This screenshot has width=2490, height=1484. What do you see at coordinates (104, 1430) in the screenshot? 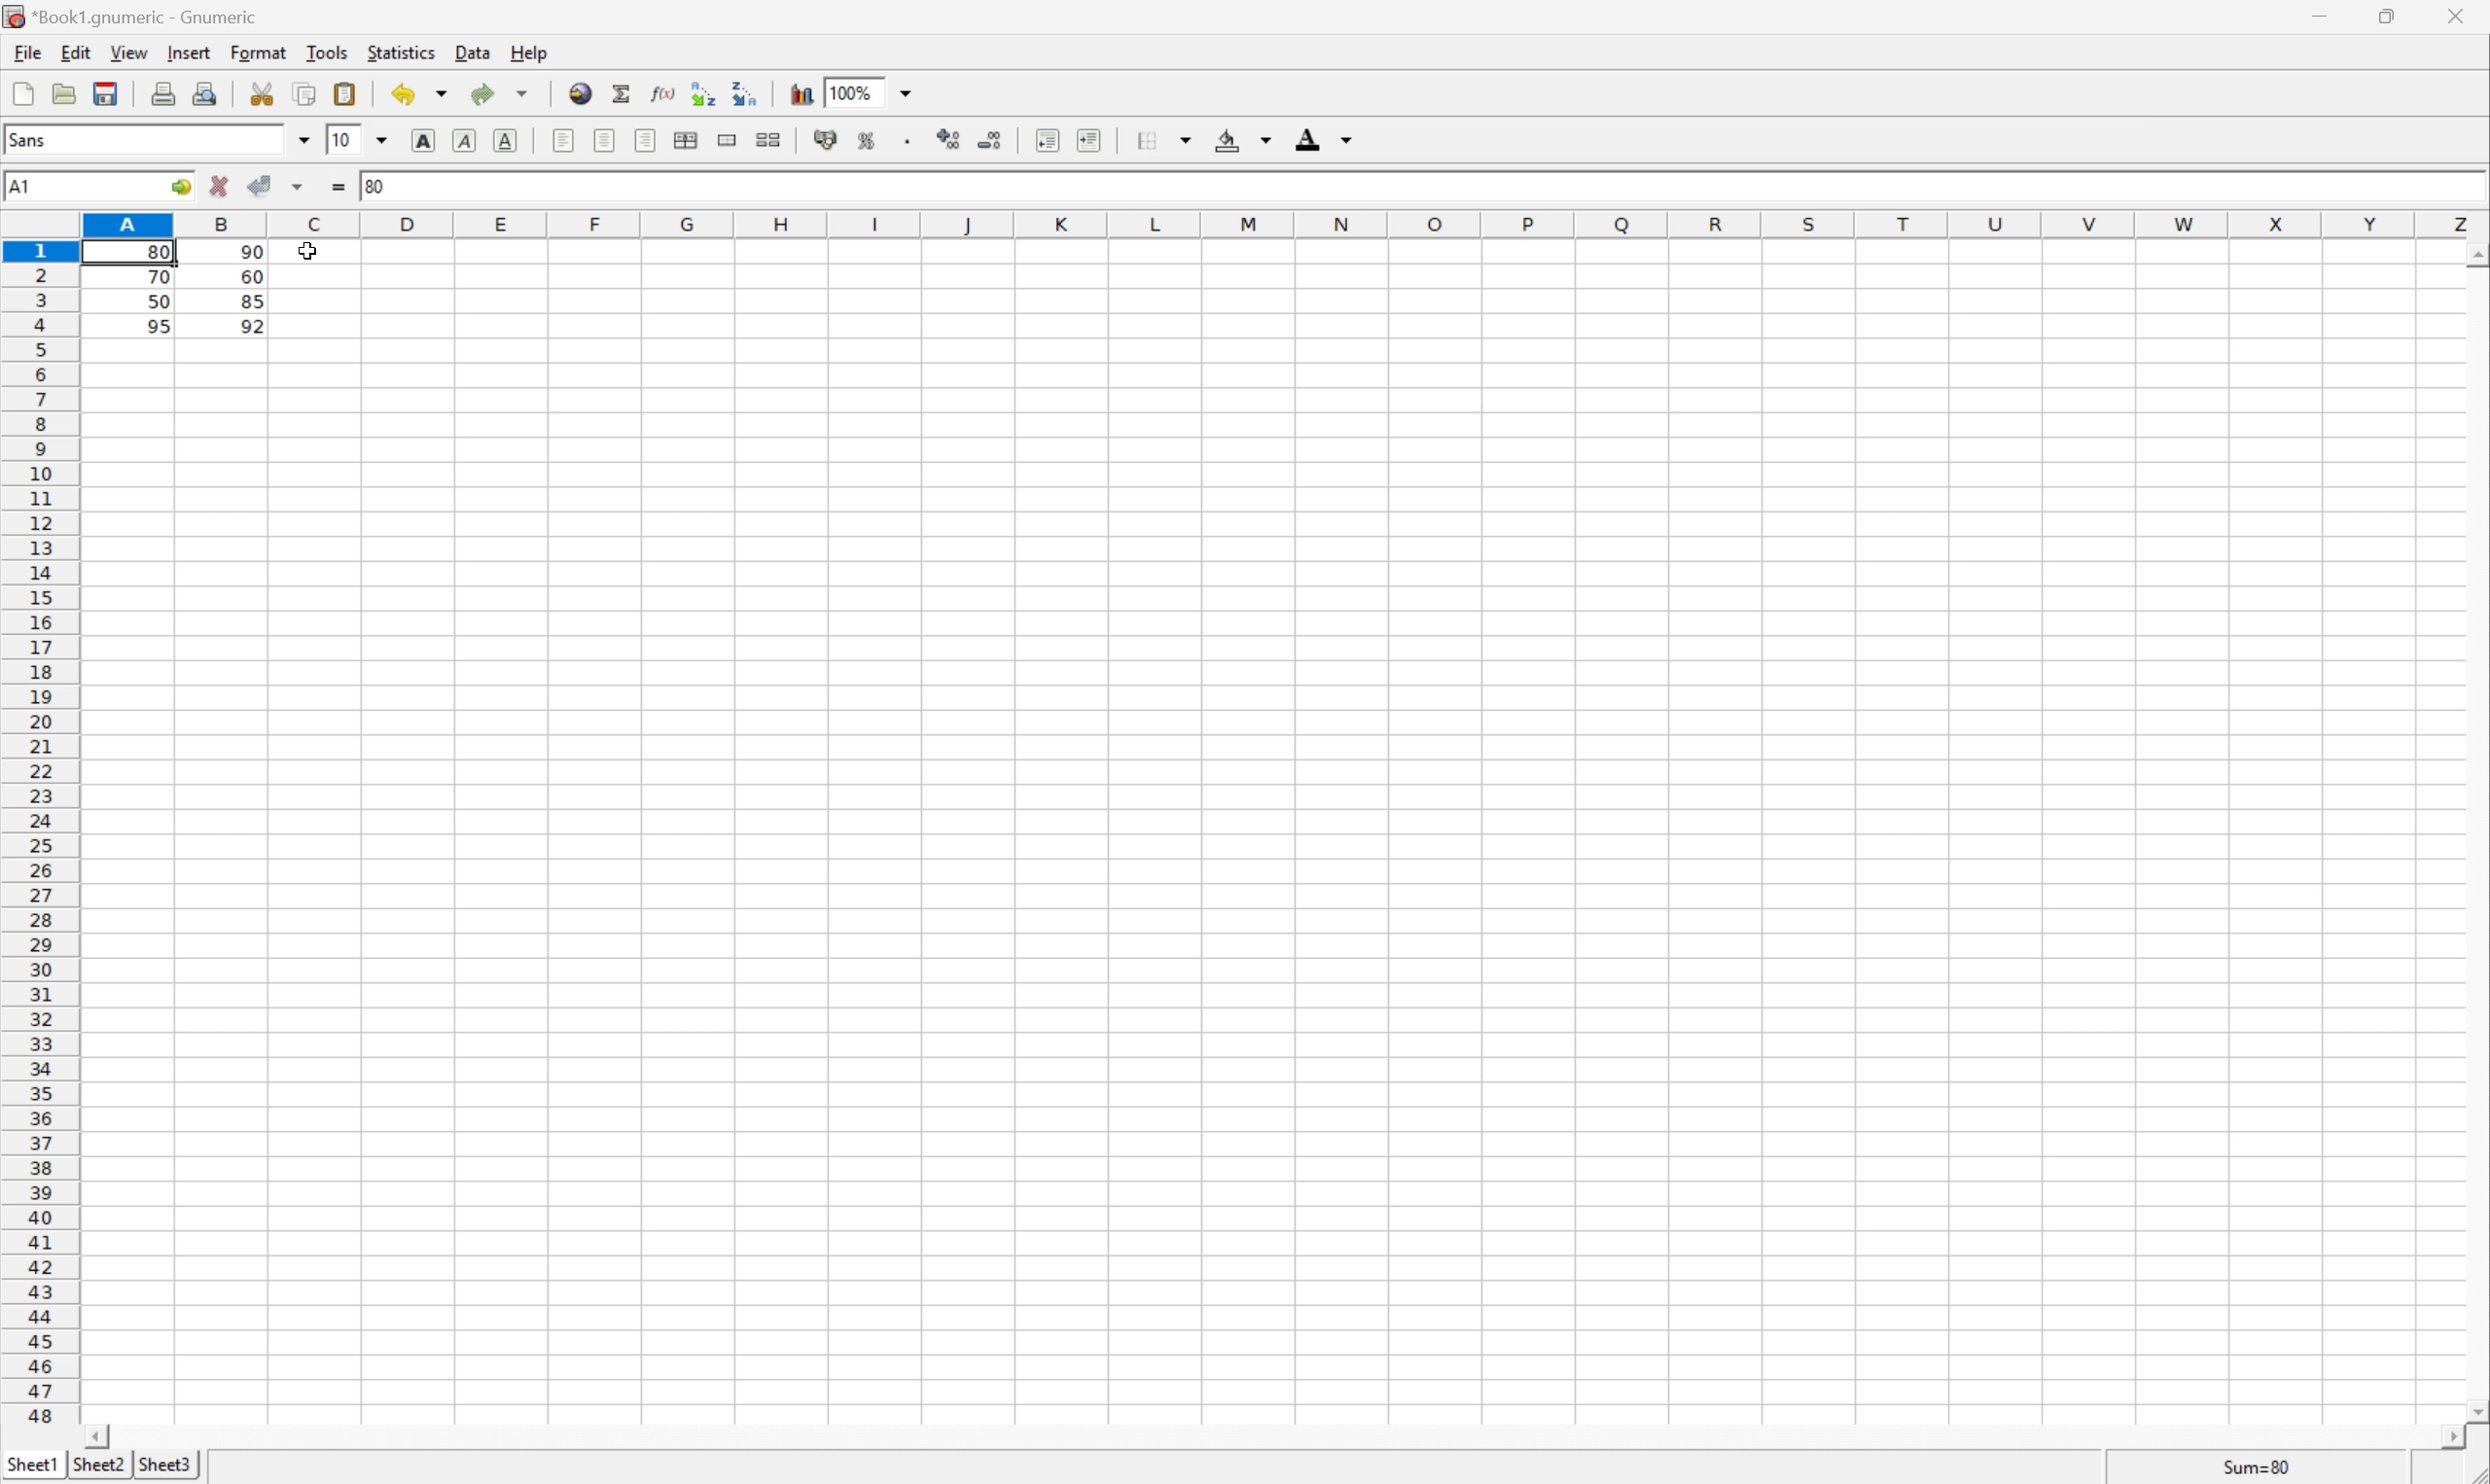
I see `Scroll Left` at bounding box center [104, 1430].